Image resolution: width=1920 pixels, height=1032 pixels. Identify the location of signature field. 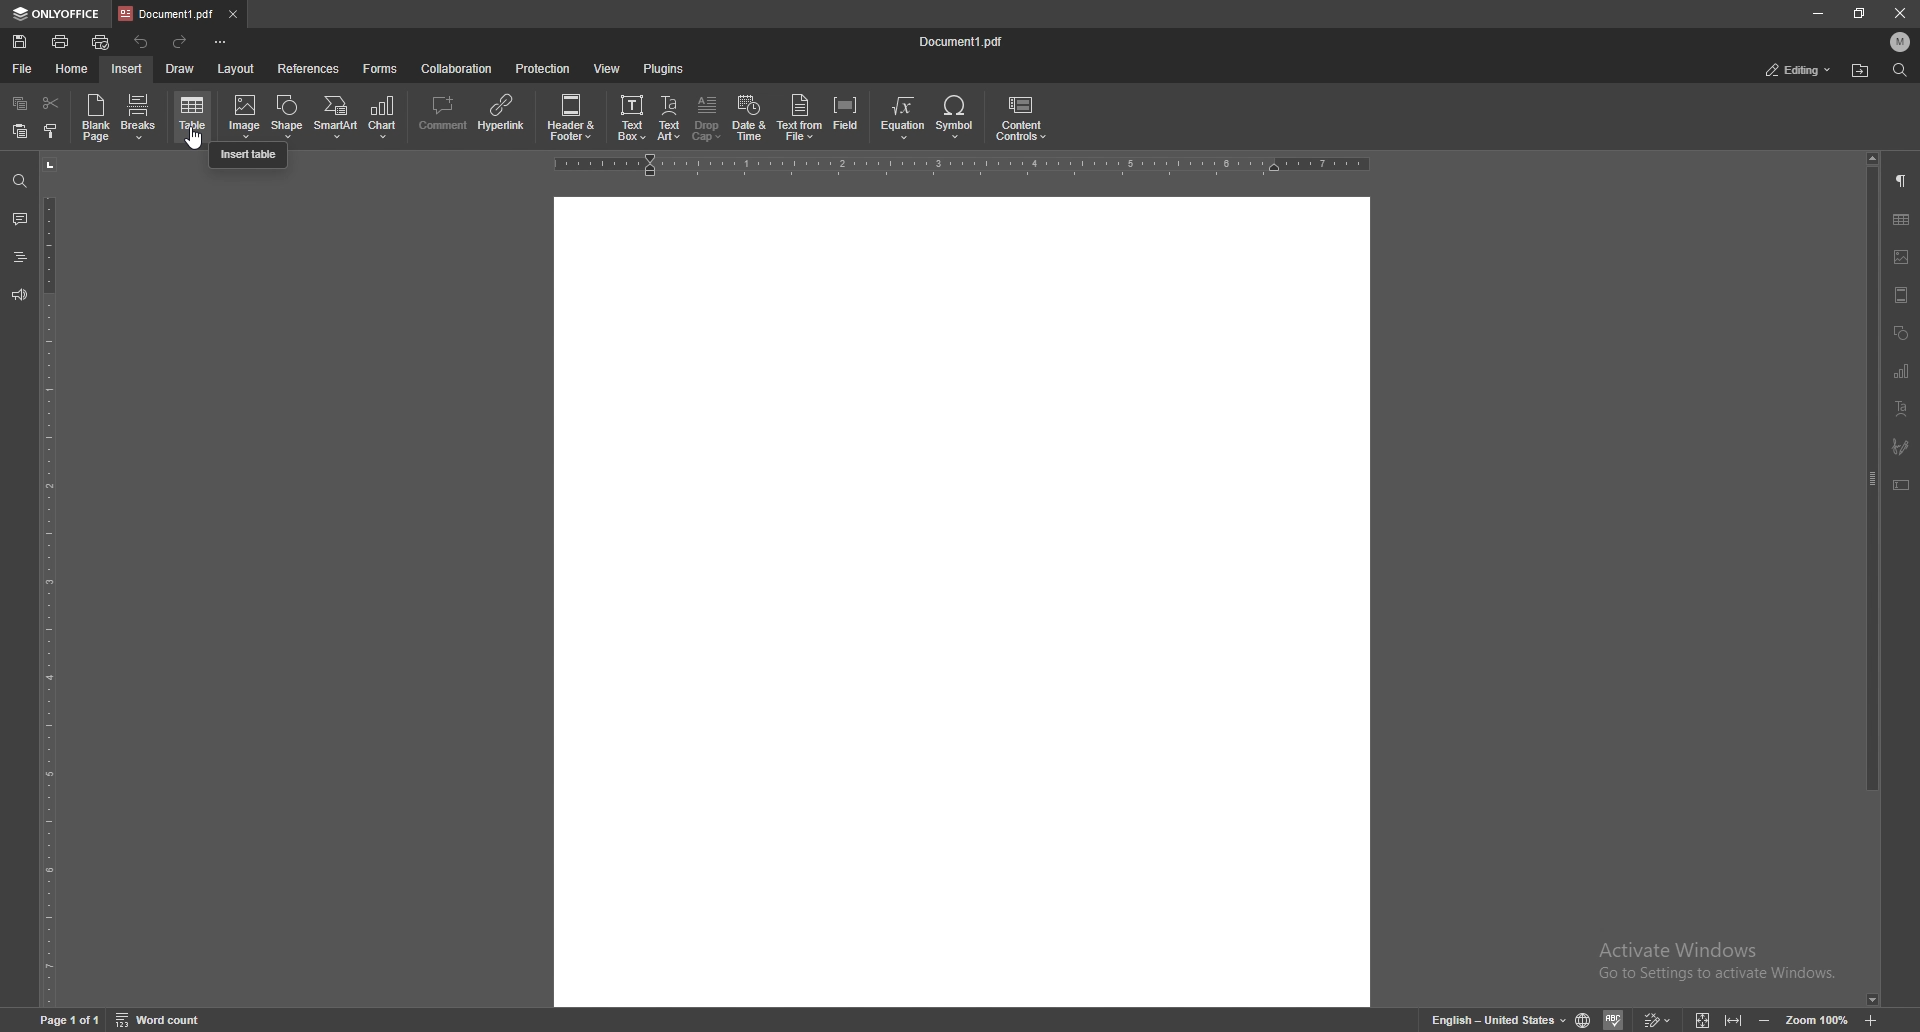
(1903, 446).